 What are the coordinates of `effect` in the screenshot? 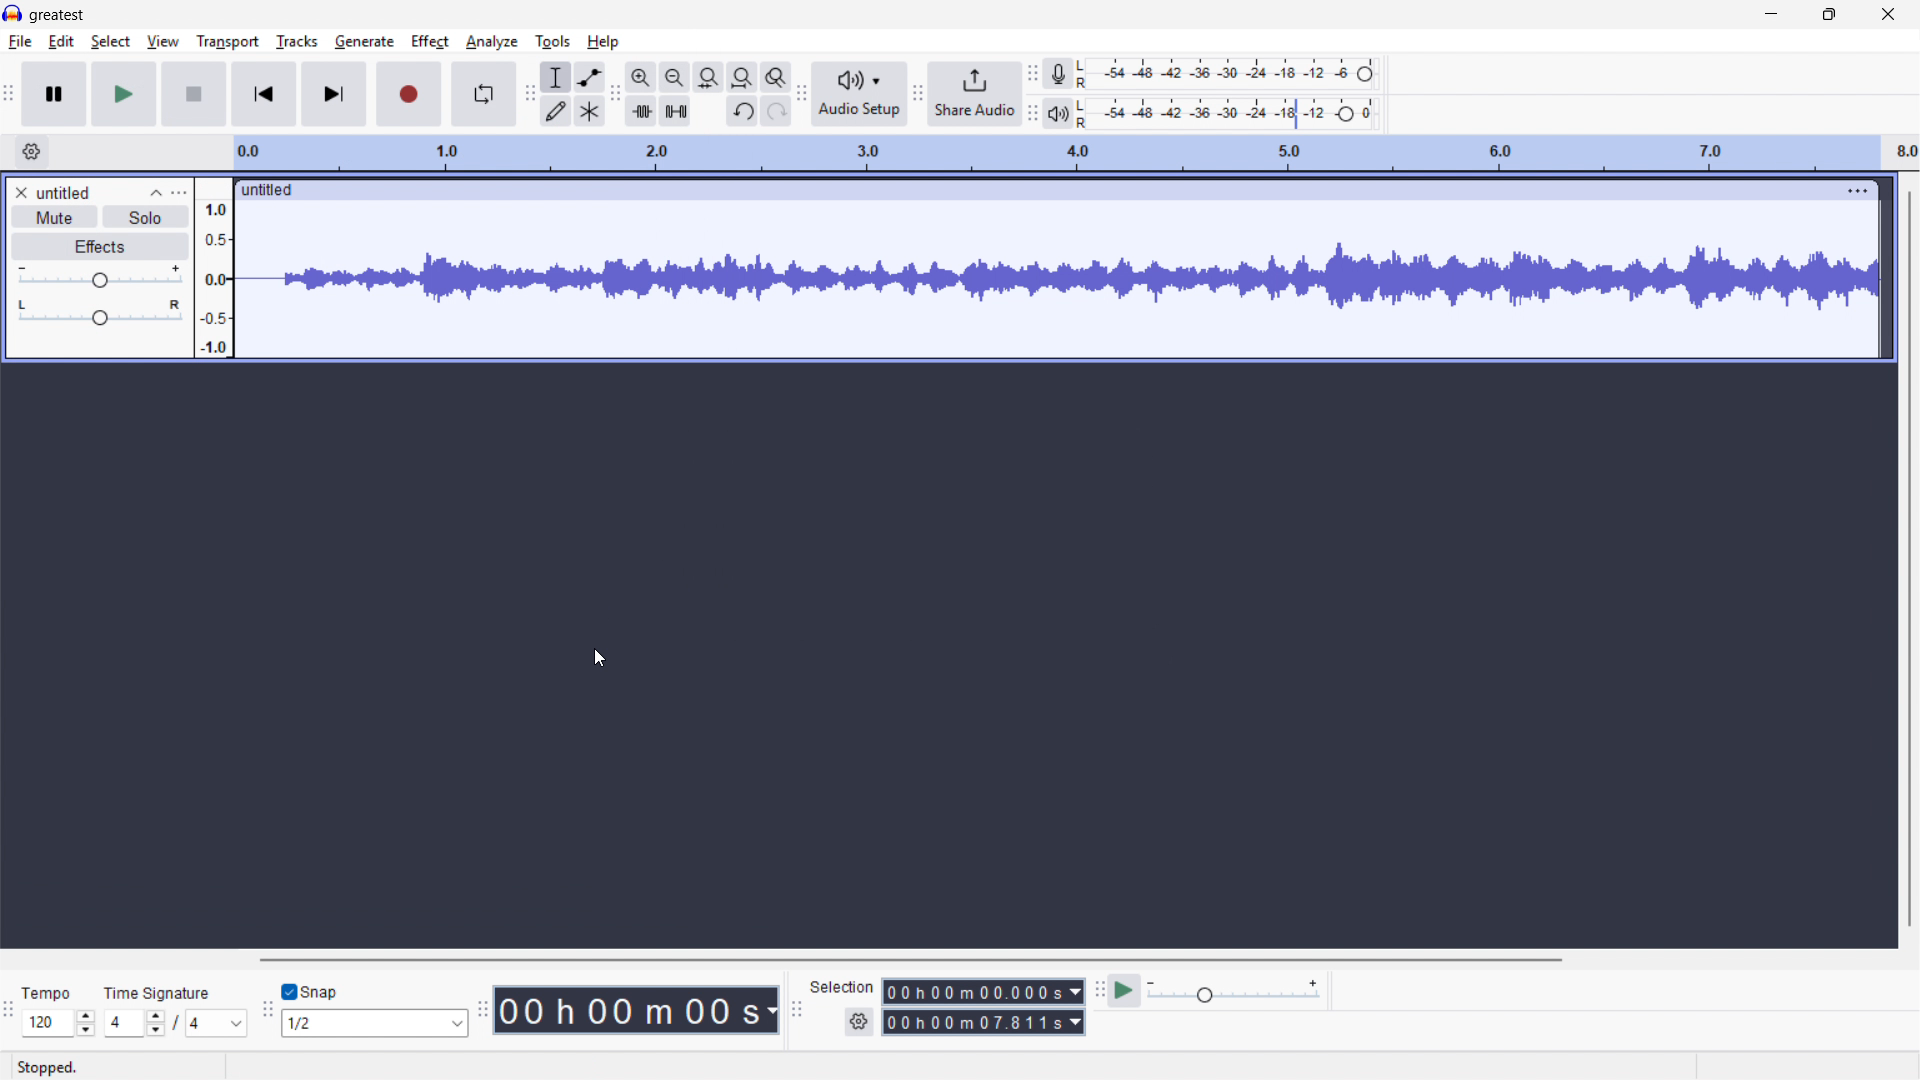 It's located at (431, 40).